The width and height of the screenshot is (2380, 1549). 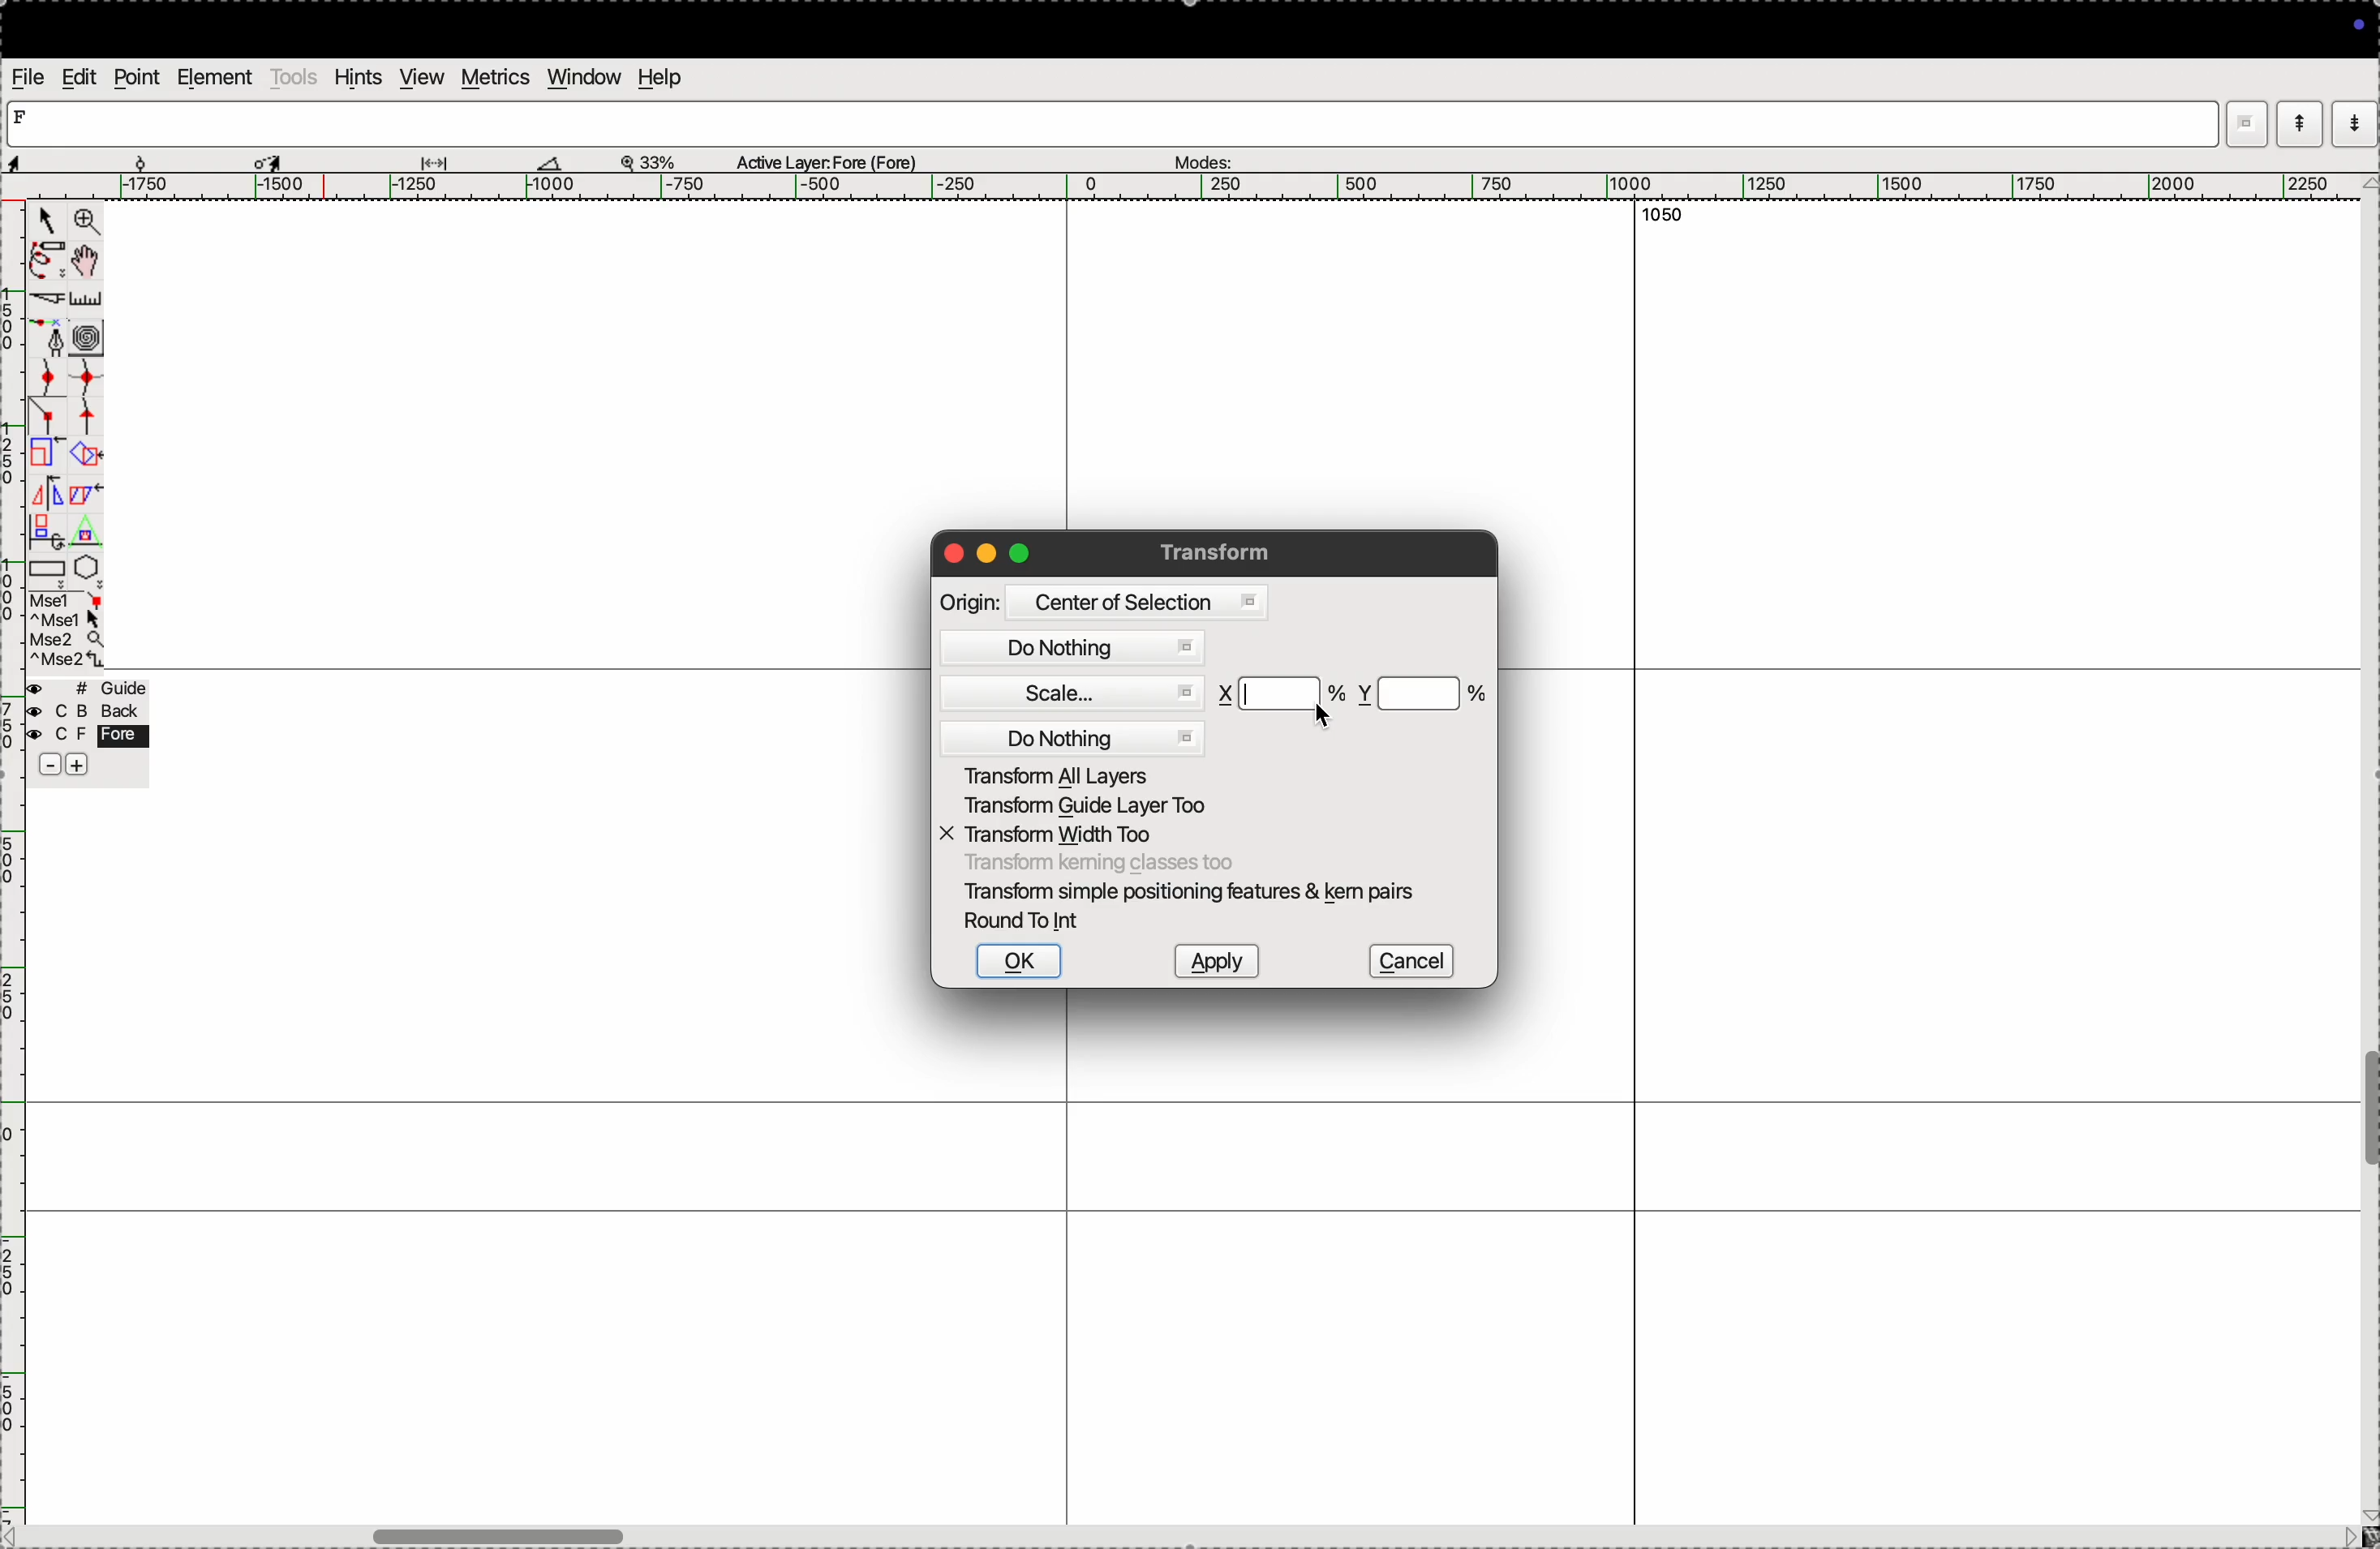 What do you see at coordinates (1082, 774) in the screenshot?
I see `transform all yares` at bounding box center [1082, 774].